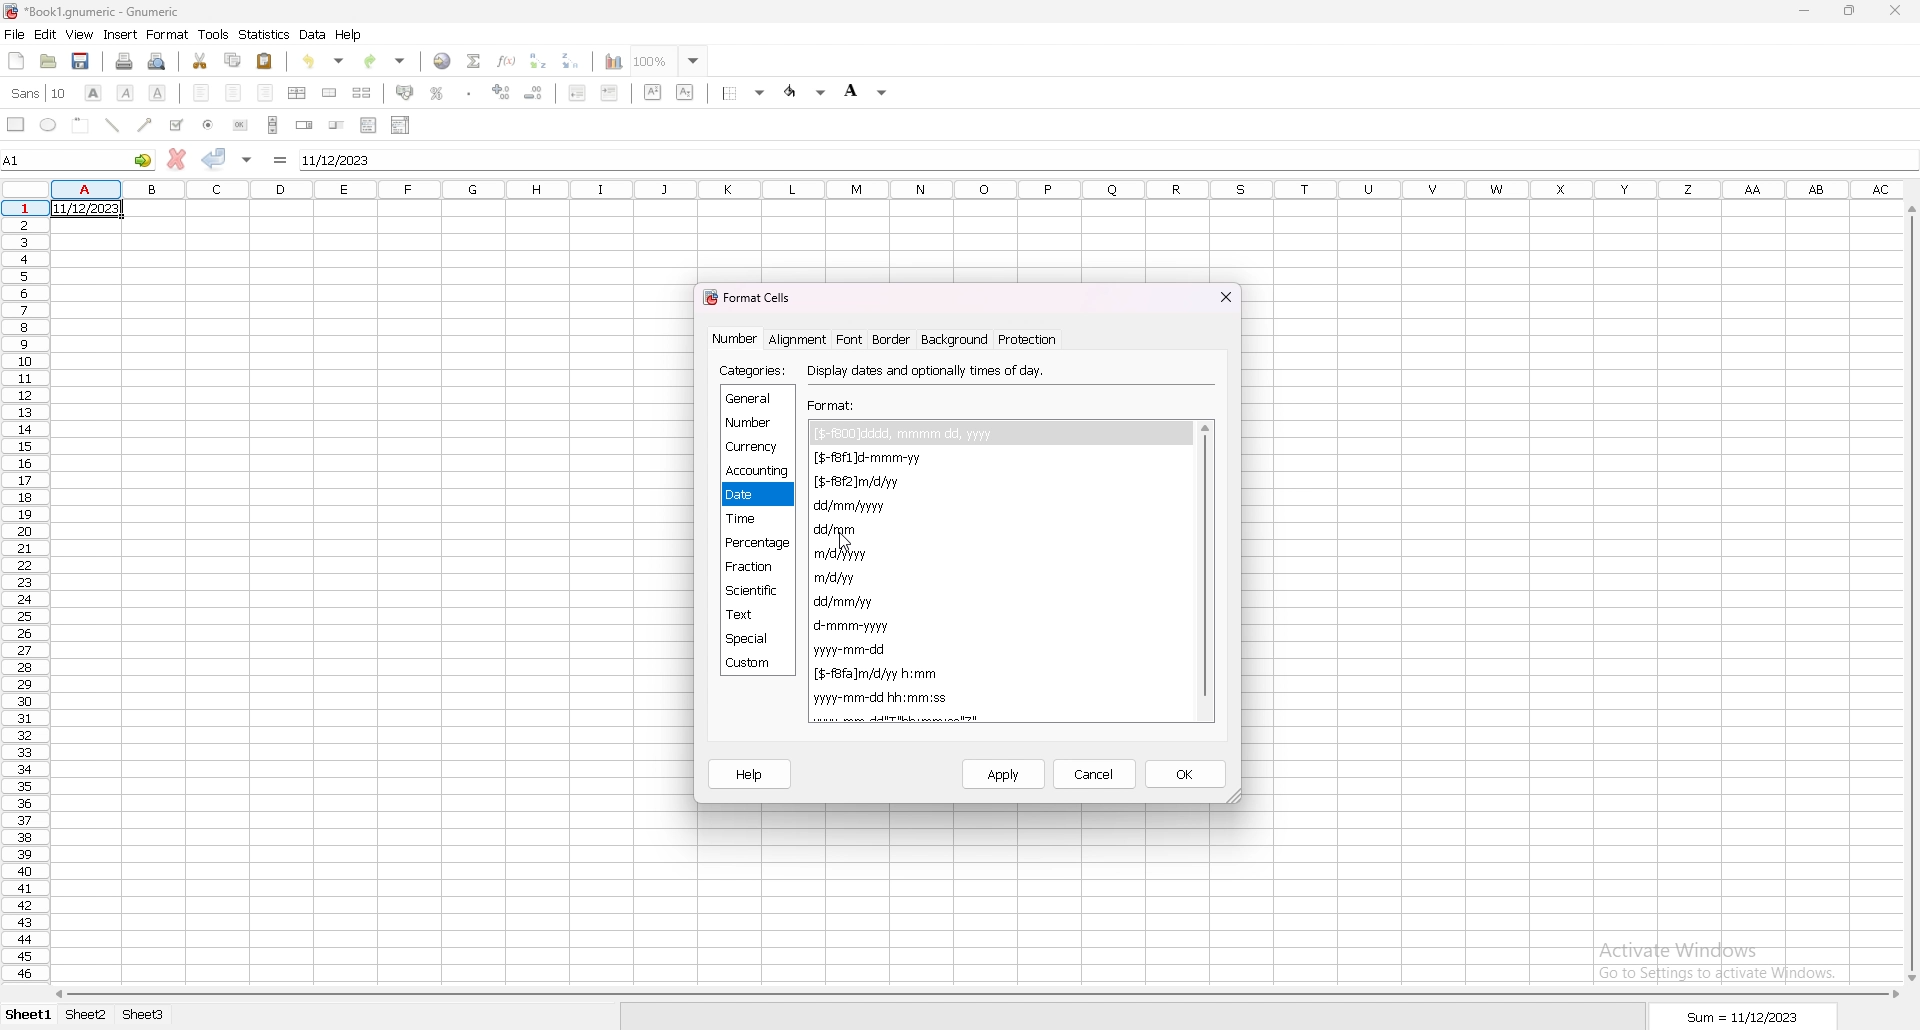 This screenshot has height=1030, width=1920. What do you see at coordinates (750, 775) in the screenshot?
I see `help` at bounding box center [750, 775].